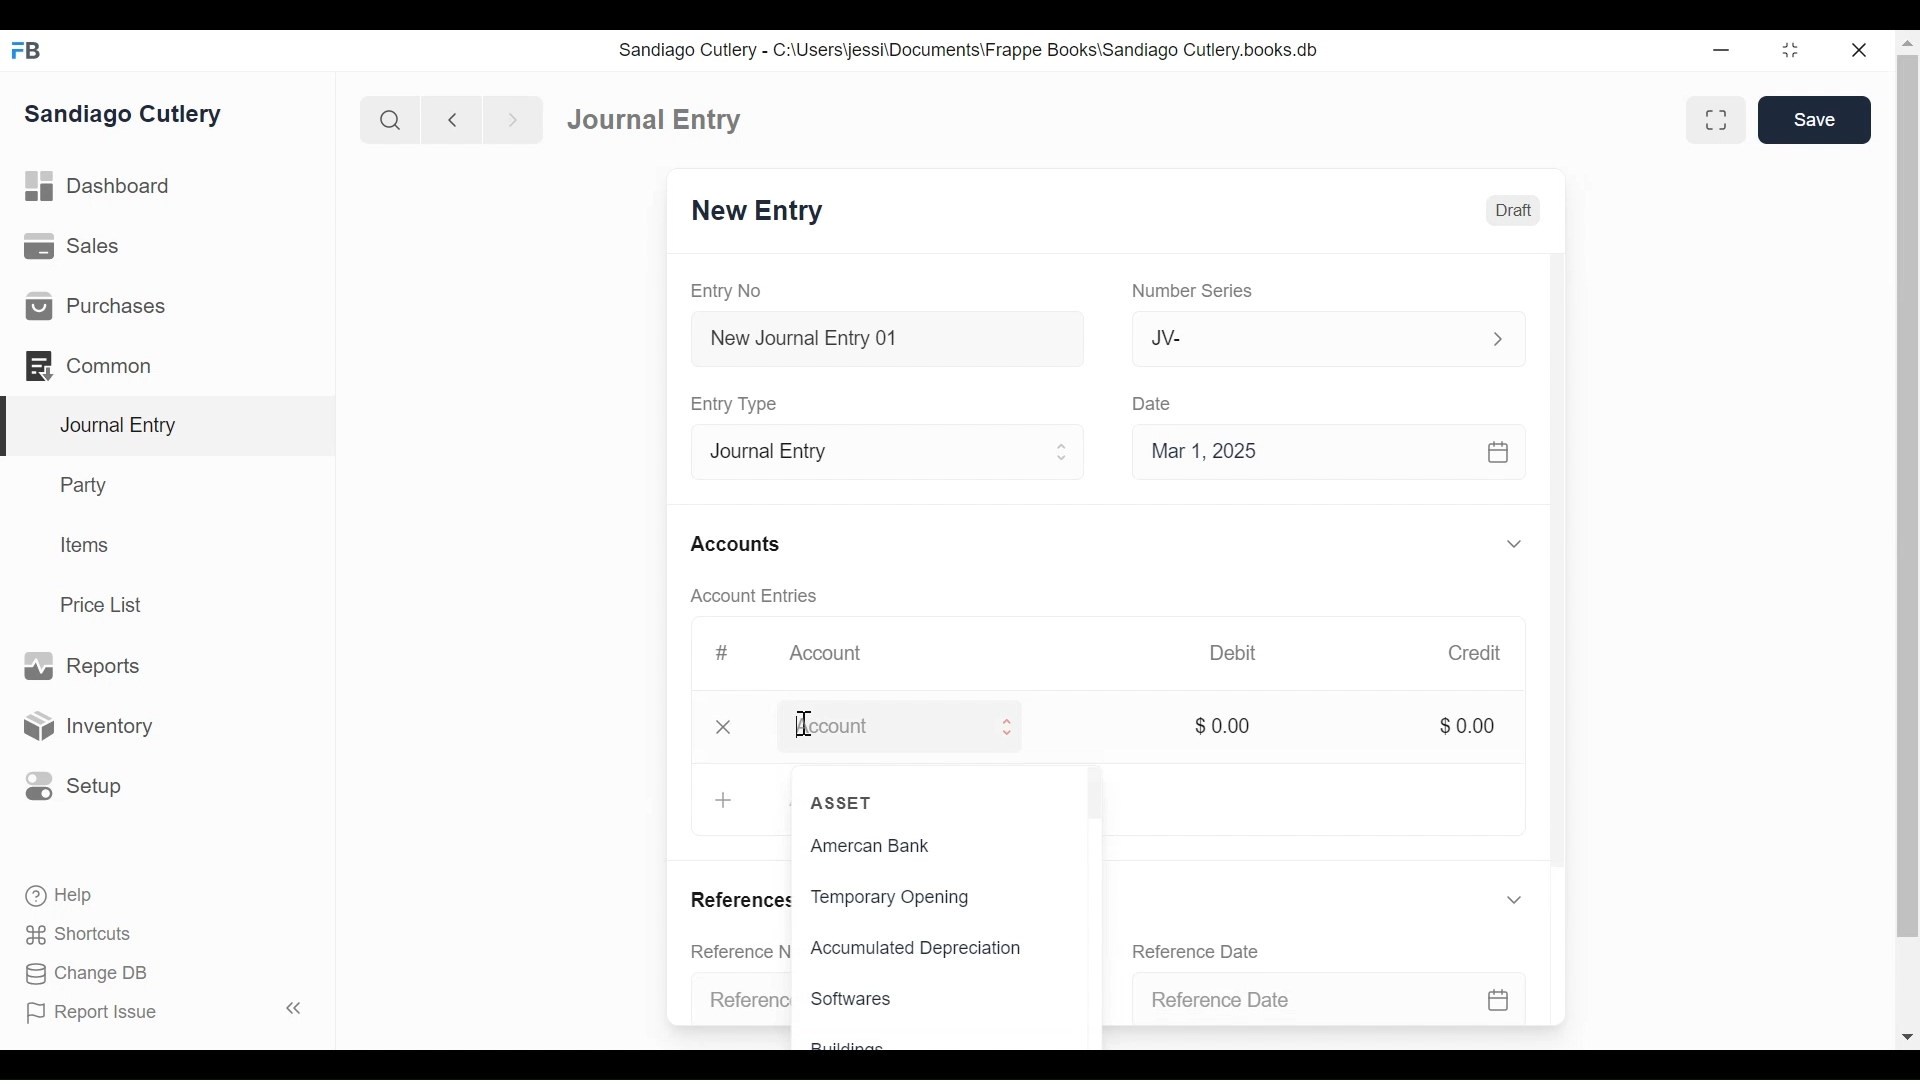  Describe the element at coordinates (1790, 49) in the screenshot. I see `minimize` at that location.